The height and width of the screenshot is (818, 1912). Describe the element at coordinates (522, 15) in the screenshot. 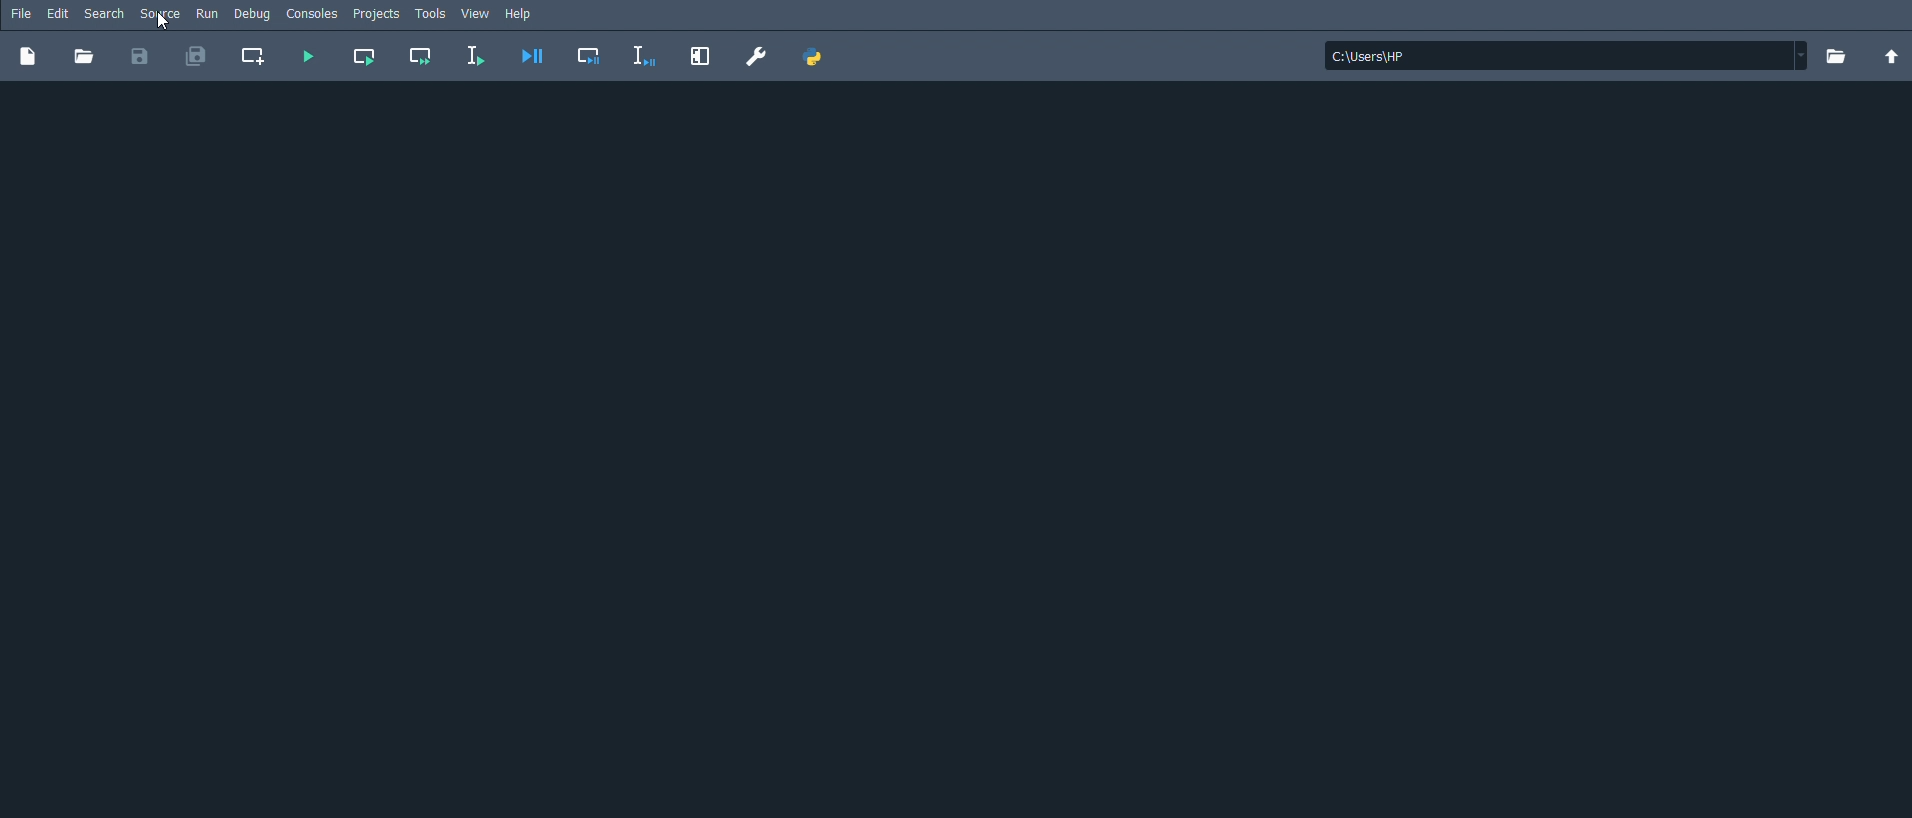

I see `Help` at that location.